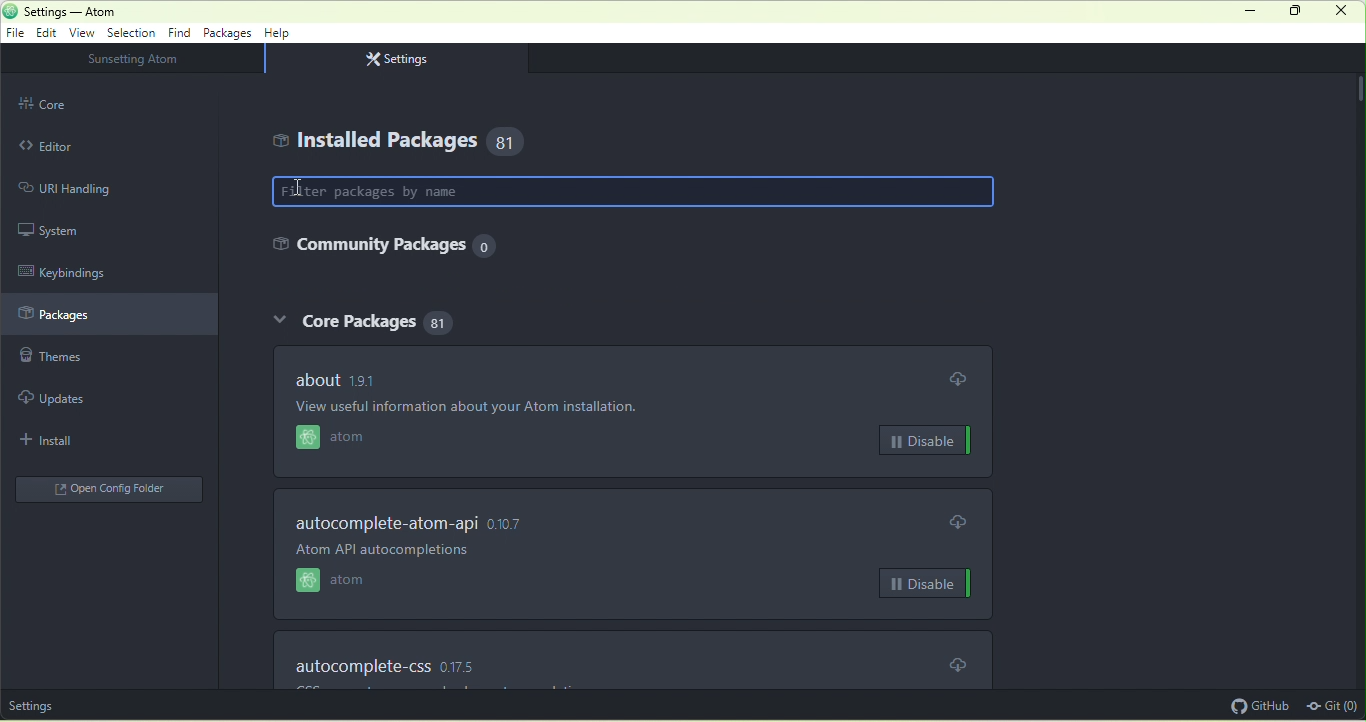  Describe the element at coordinates (433, 522) in the screenshot. I see `autocomplete-atom-api 0.10.7` at that location.